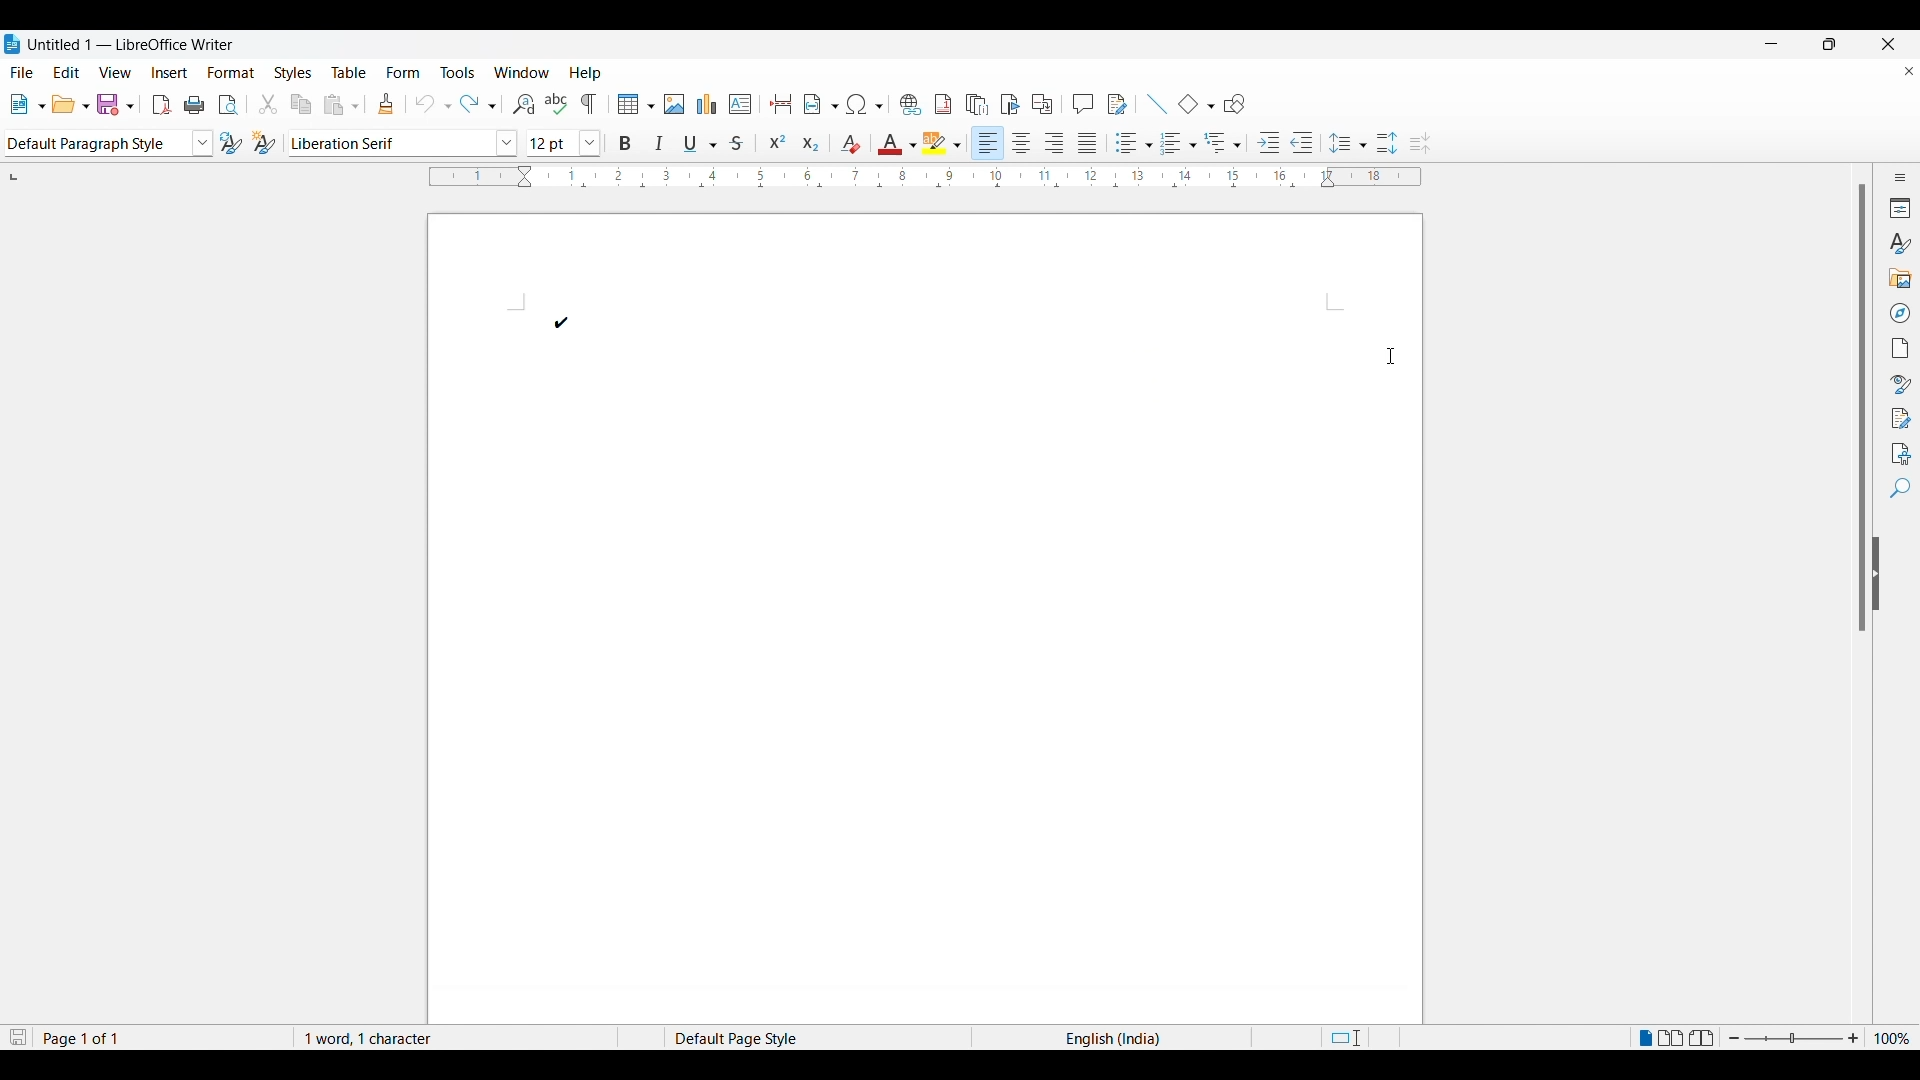 This screenshot has height=1080, width=1920. What do you see at coordinates (944, 140) in the screenshot?
I see `hightlight color` at bounding box center [944, 140].